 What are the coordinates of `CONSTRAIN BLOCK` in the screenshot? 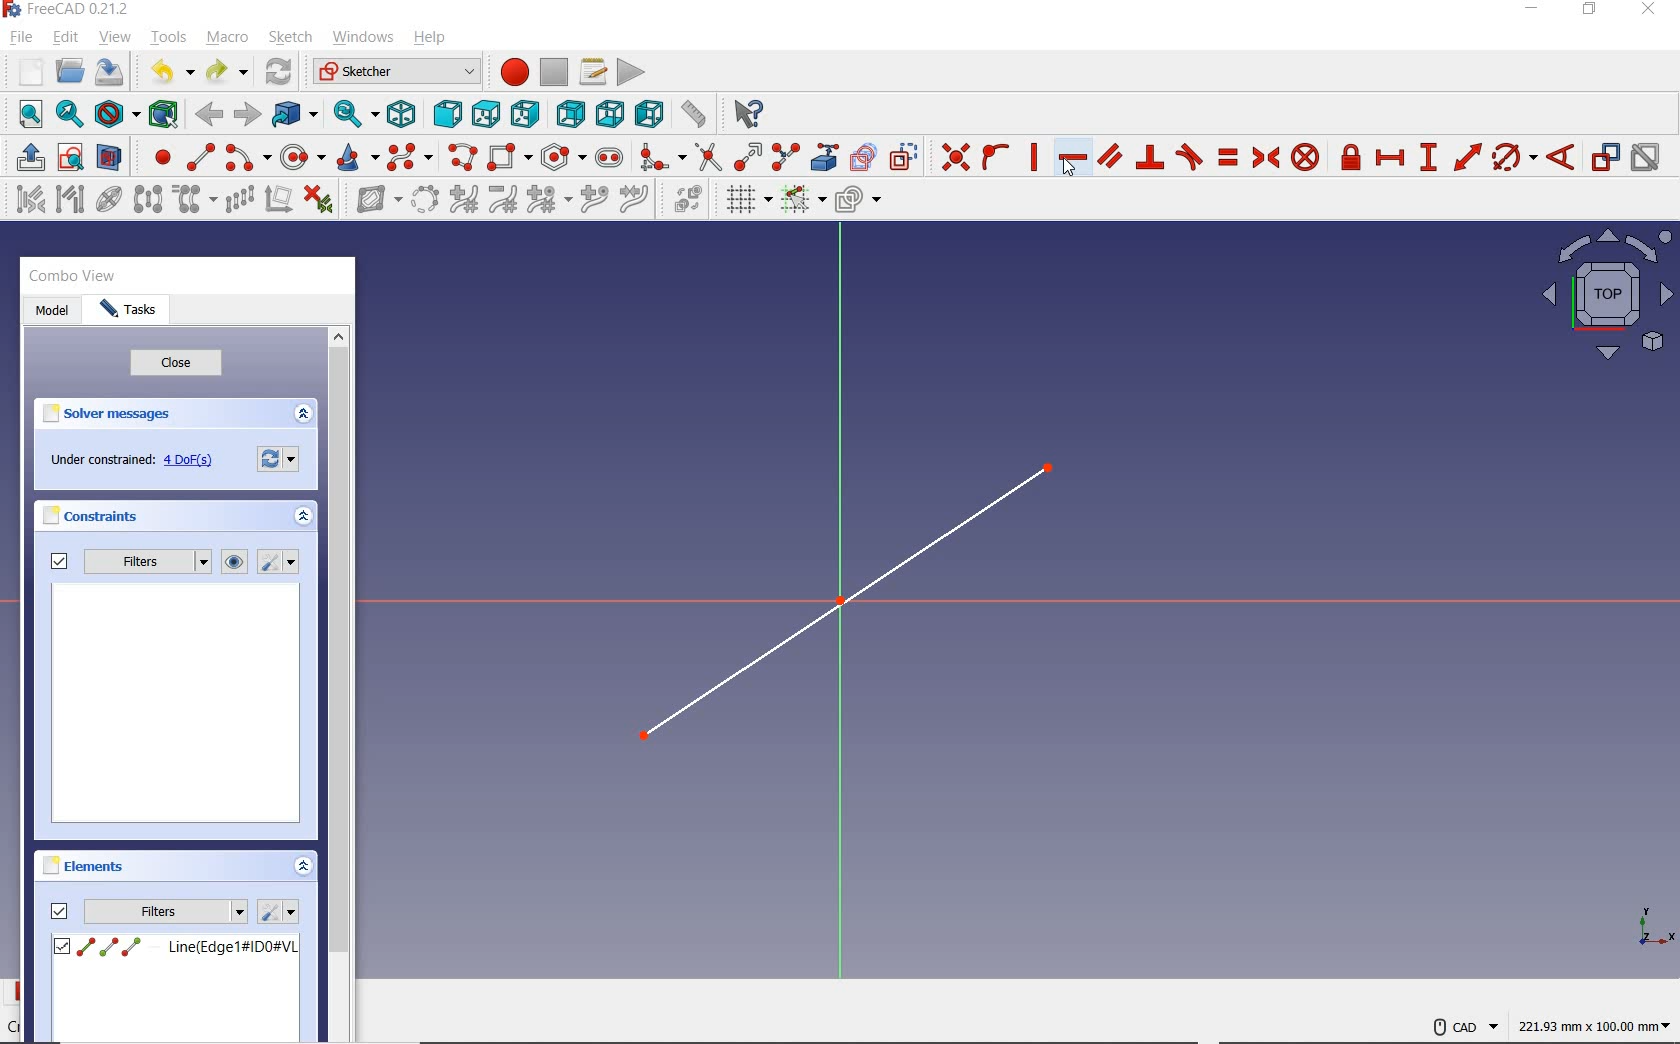 It's located at (1306, 157).